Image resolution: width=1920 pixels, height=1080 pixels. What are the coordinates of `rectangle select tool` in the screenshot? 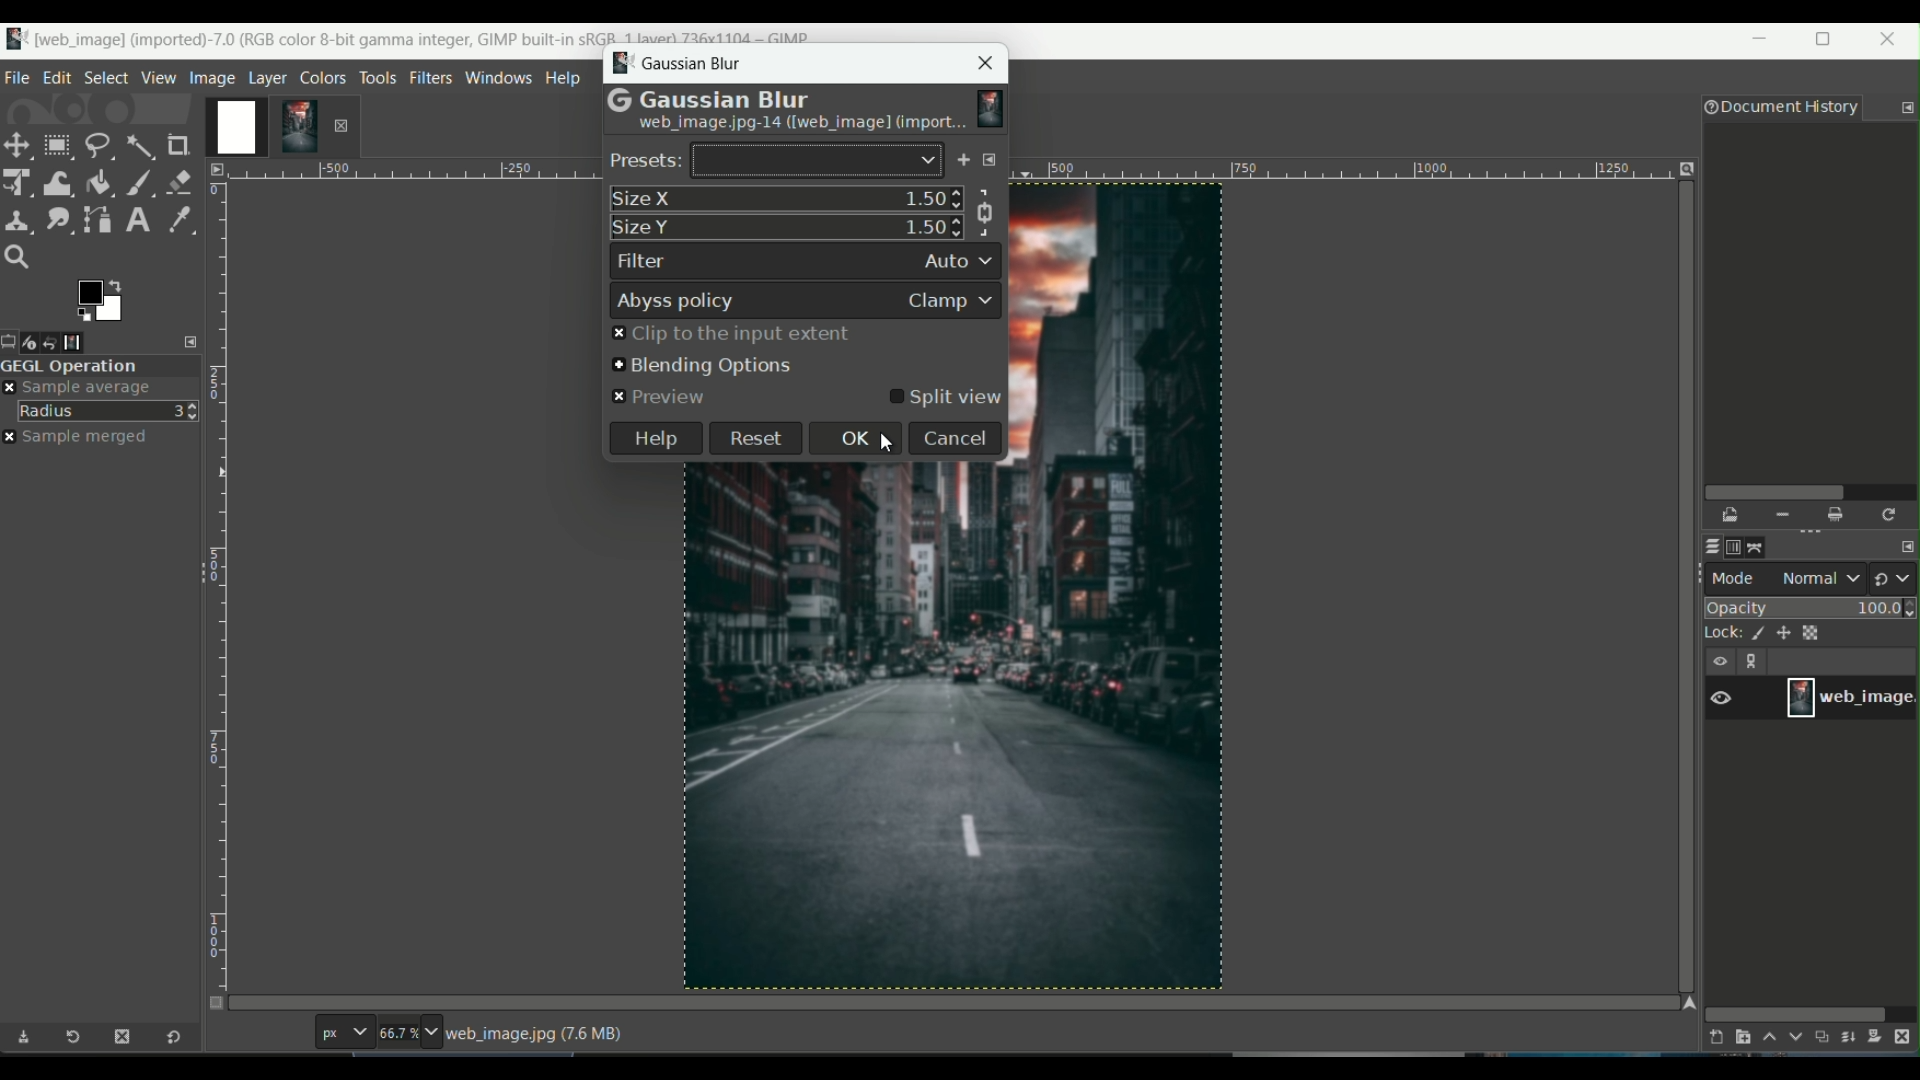 It's located at (56, 145).